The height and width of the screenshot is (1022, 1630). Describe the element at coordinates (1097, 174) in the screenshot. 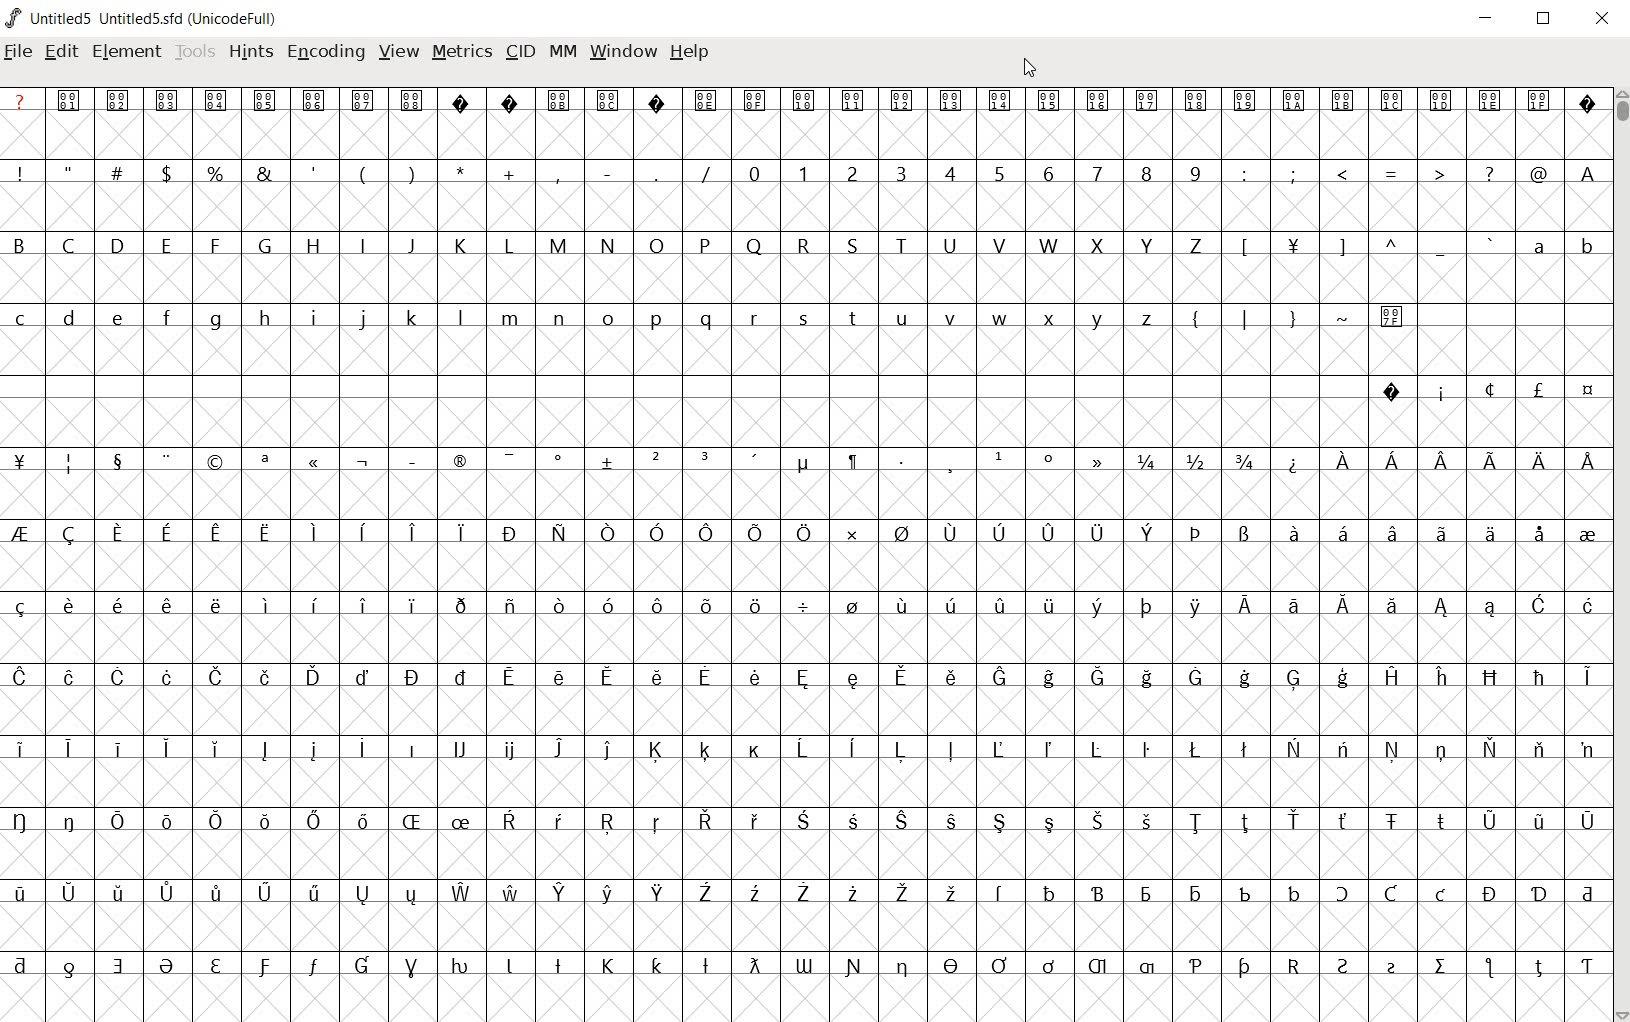

I see `7` at that location.